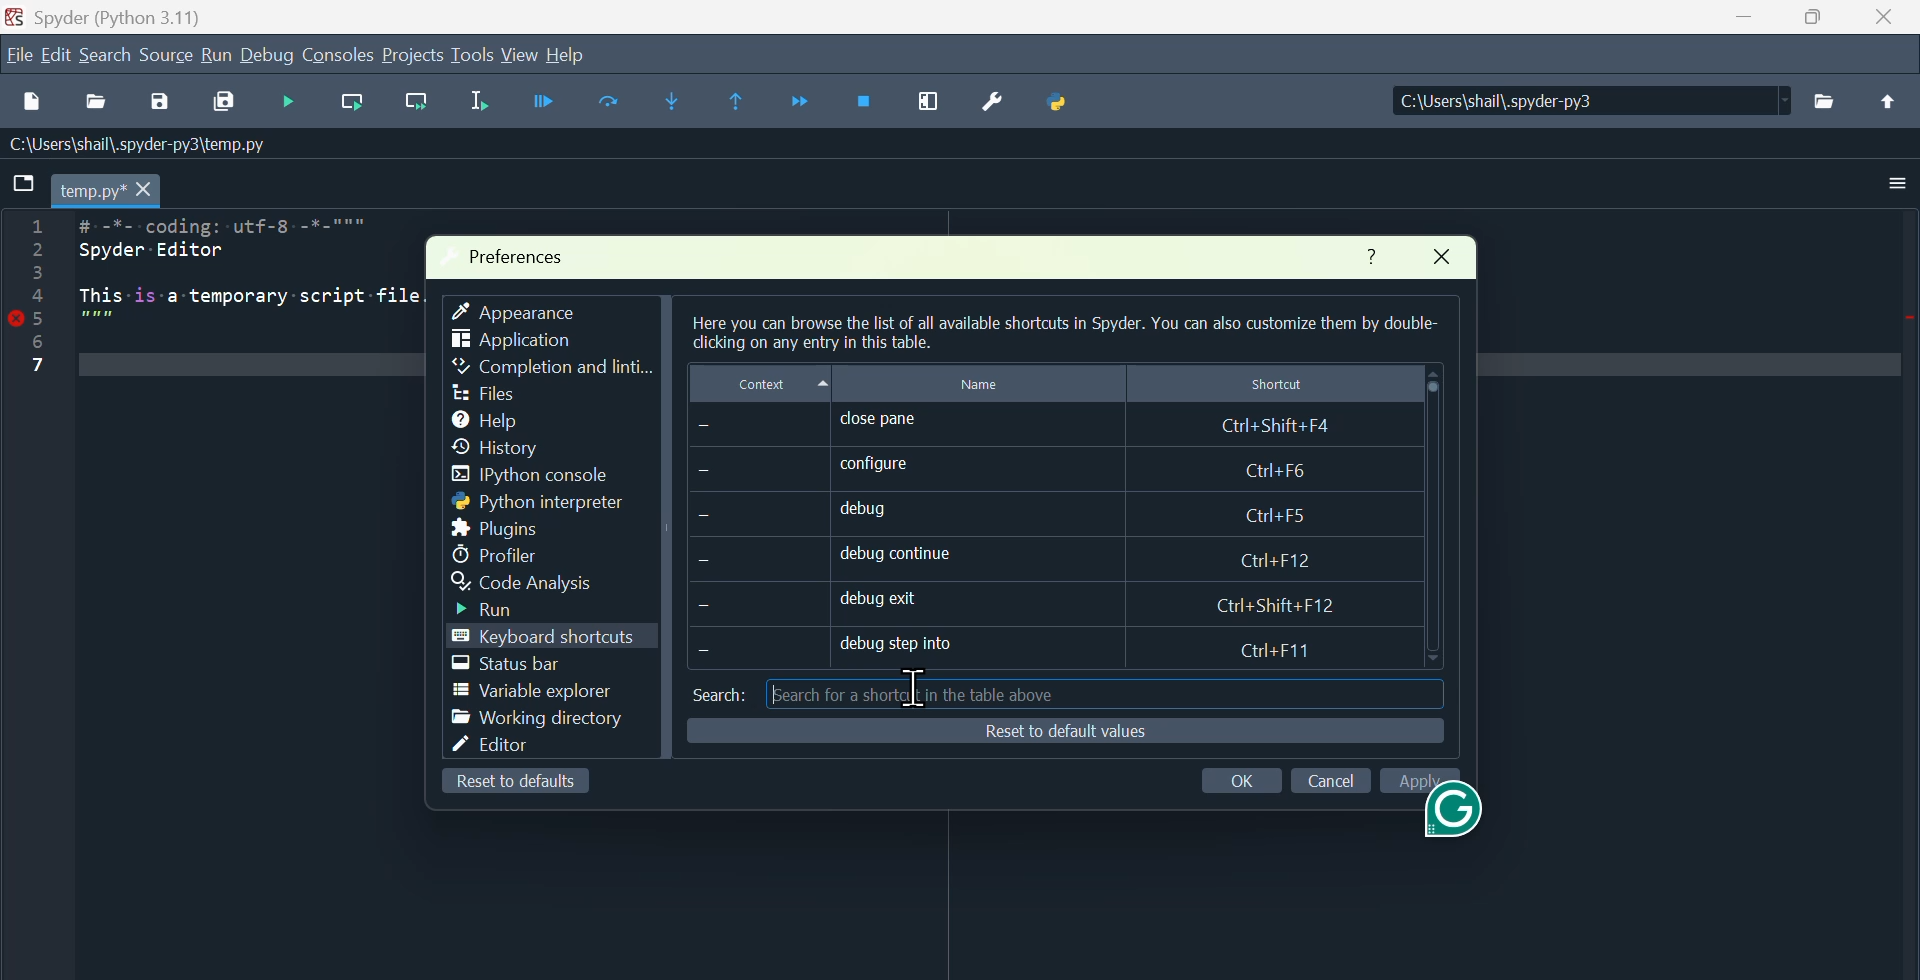  I want to click on OK, so click(1245, 777).